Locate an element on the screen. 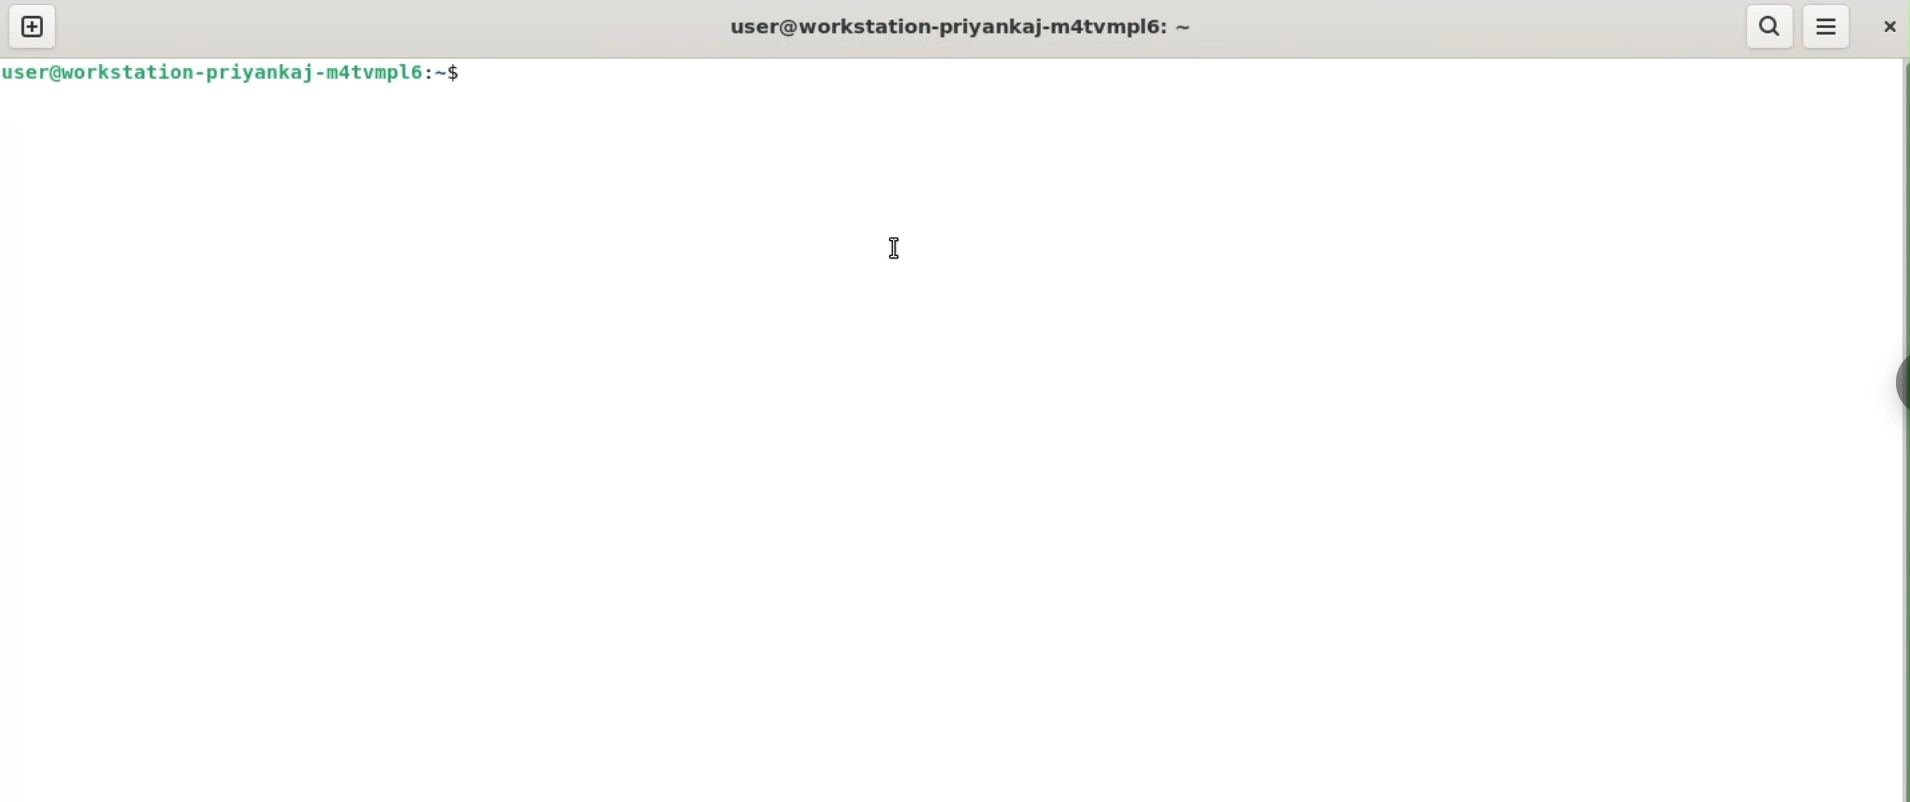  user@workstation-priyankaj-m4tvmpl6: ~$ is located at coordinates (231, 72).